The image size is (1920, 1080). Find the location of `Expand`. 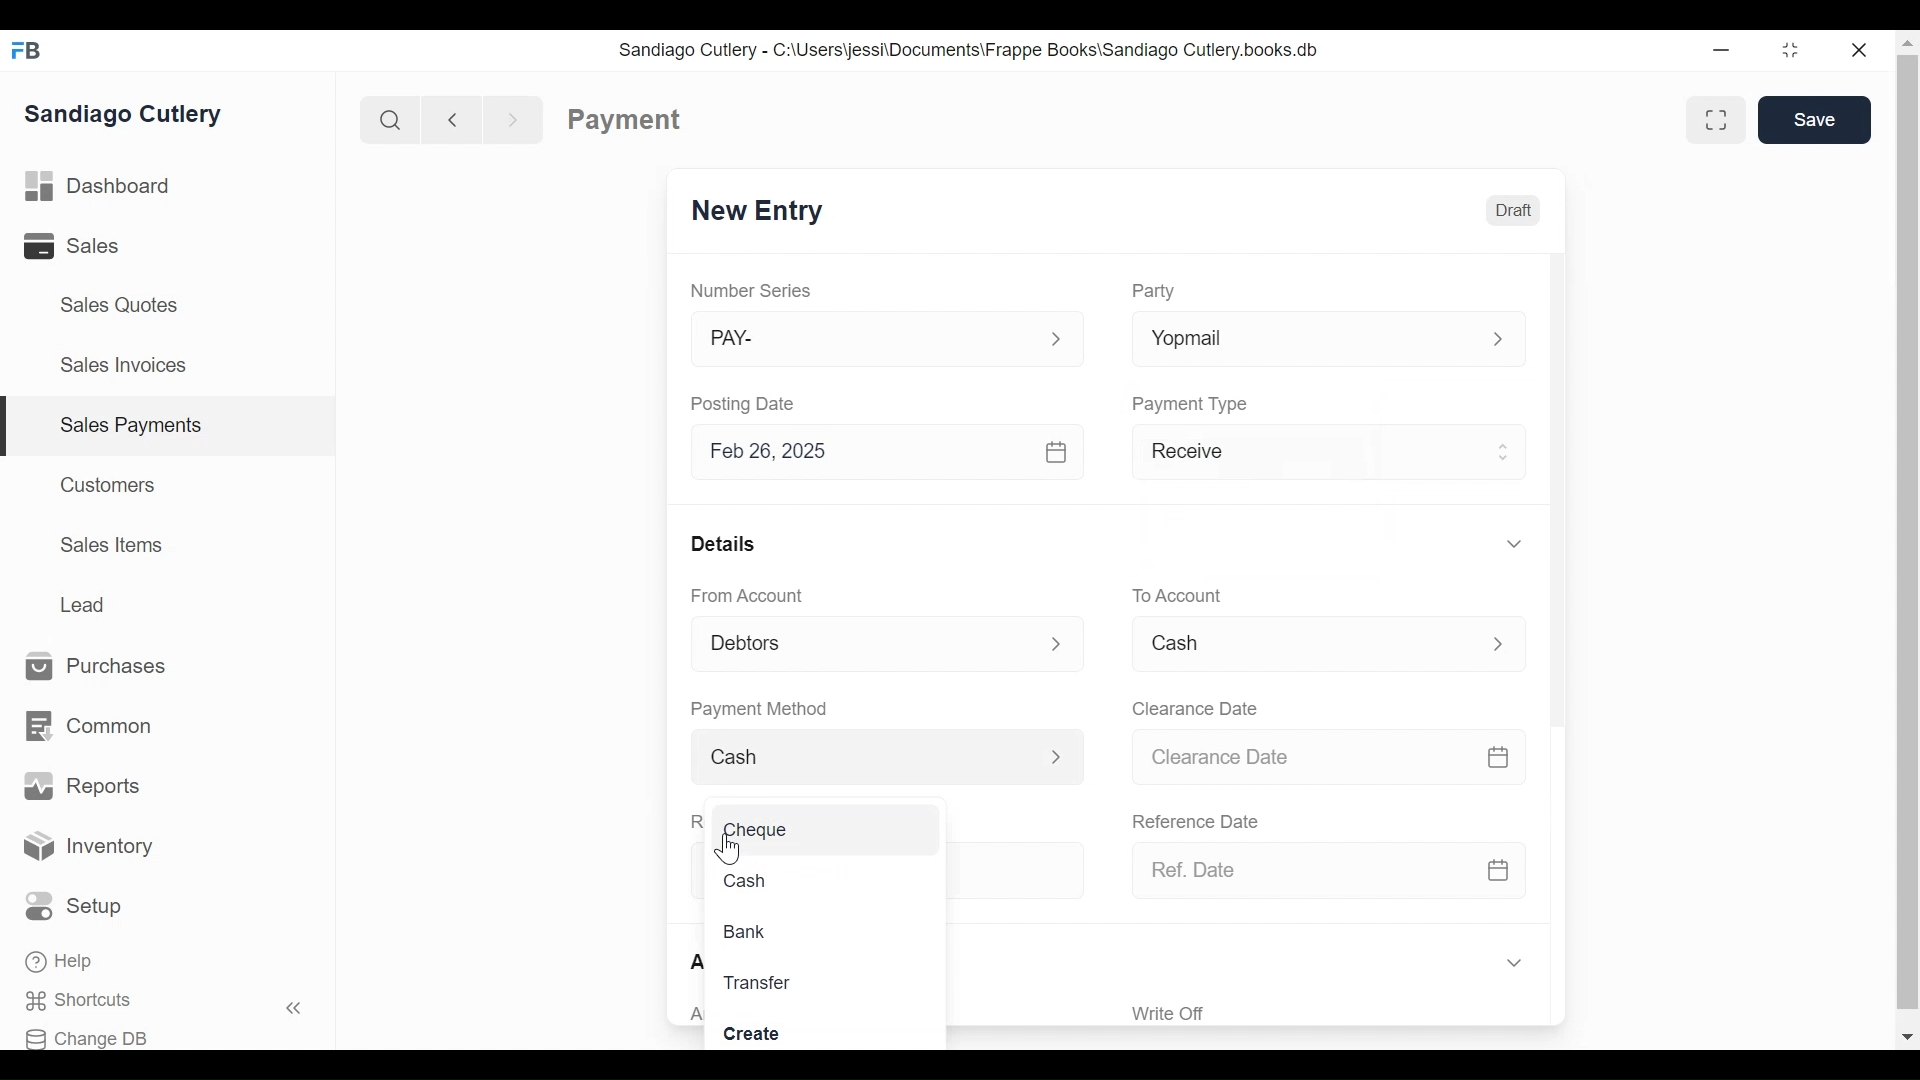

Expand is located at coordinates (1057, 754).